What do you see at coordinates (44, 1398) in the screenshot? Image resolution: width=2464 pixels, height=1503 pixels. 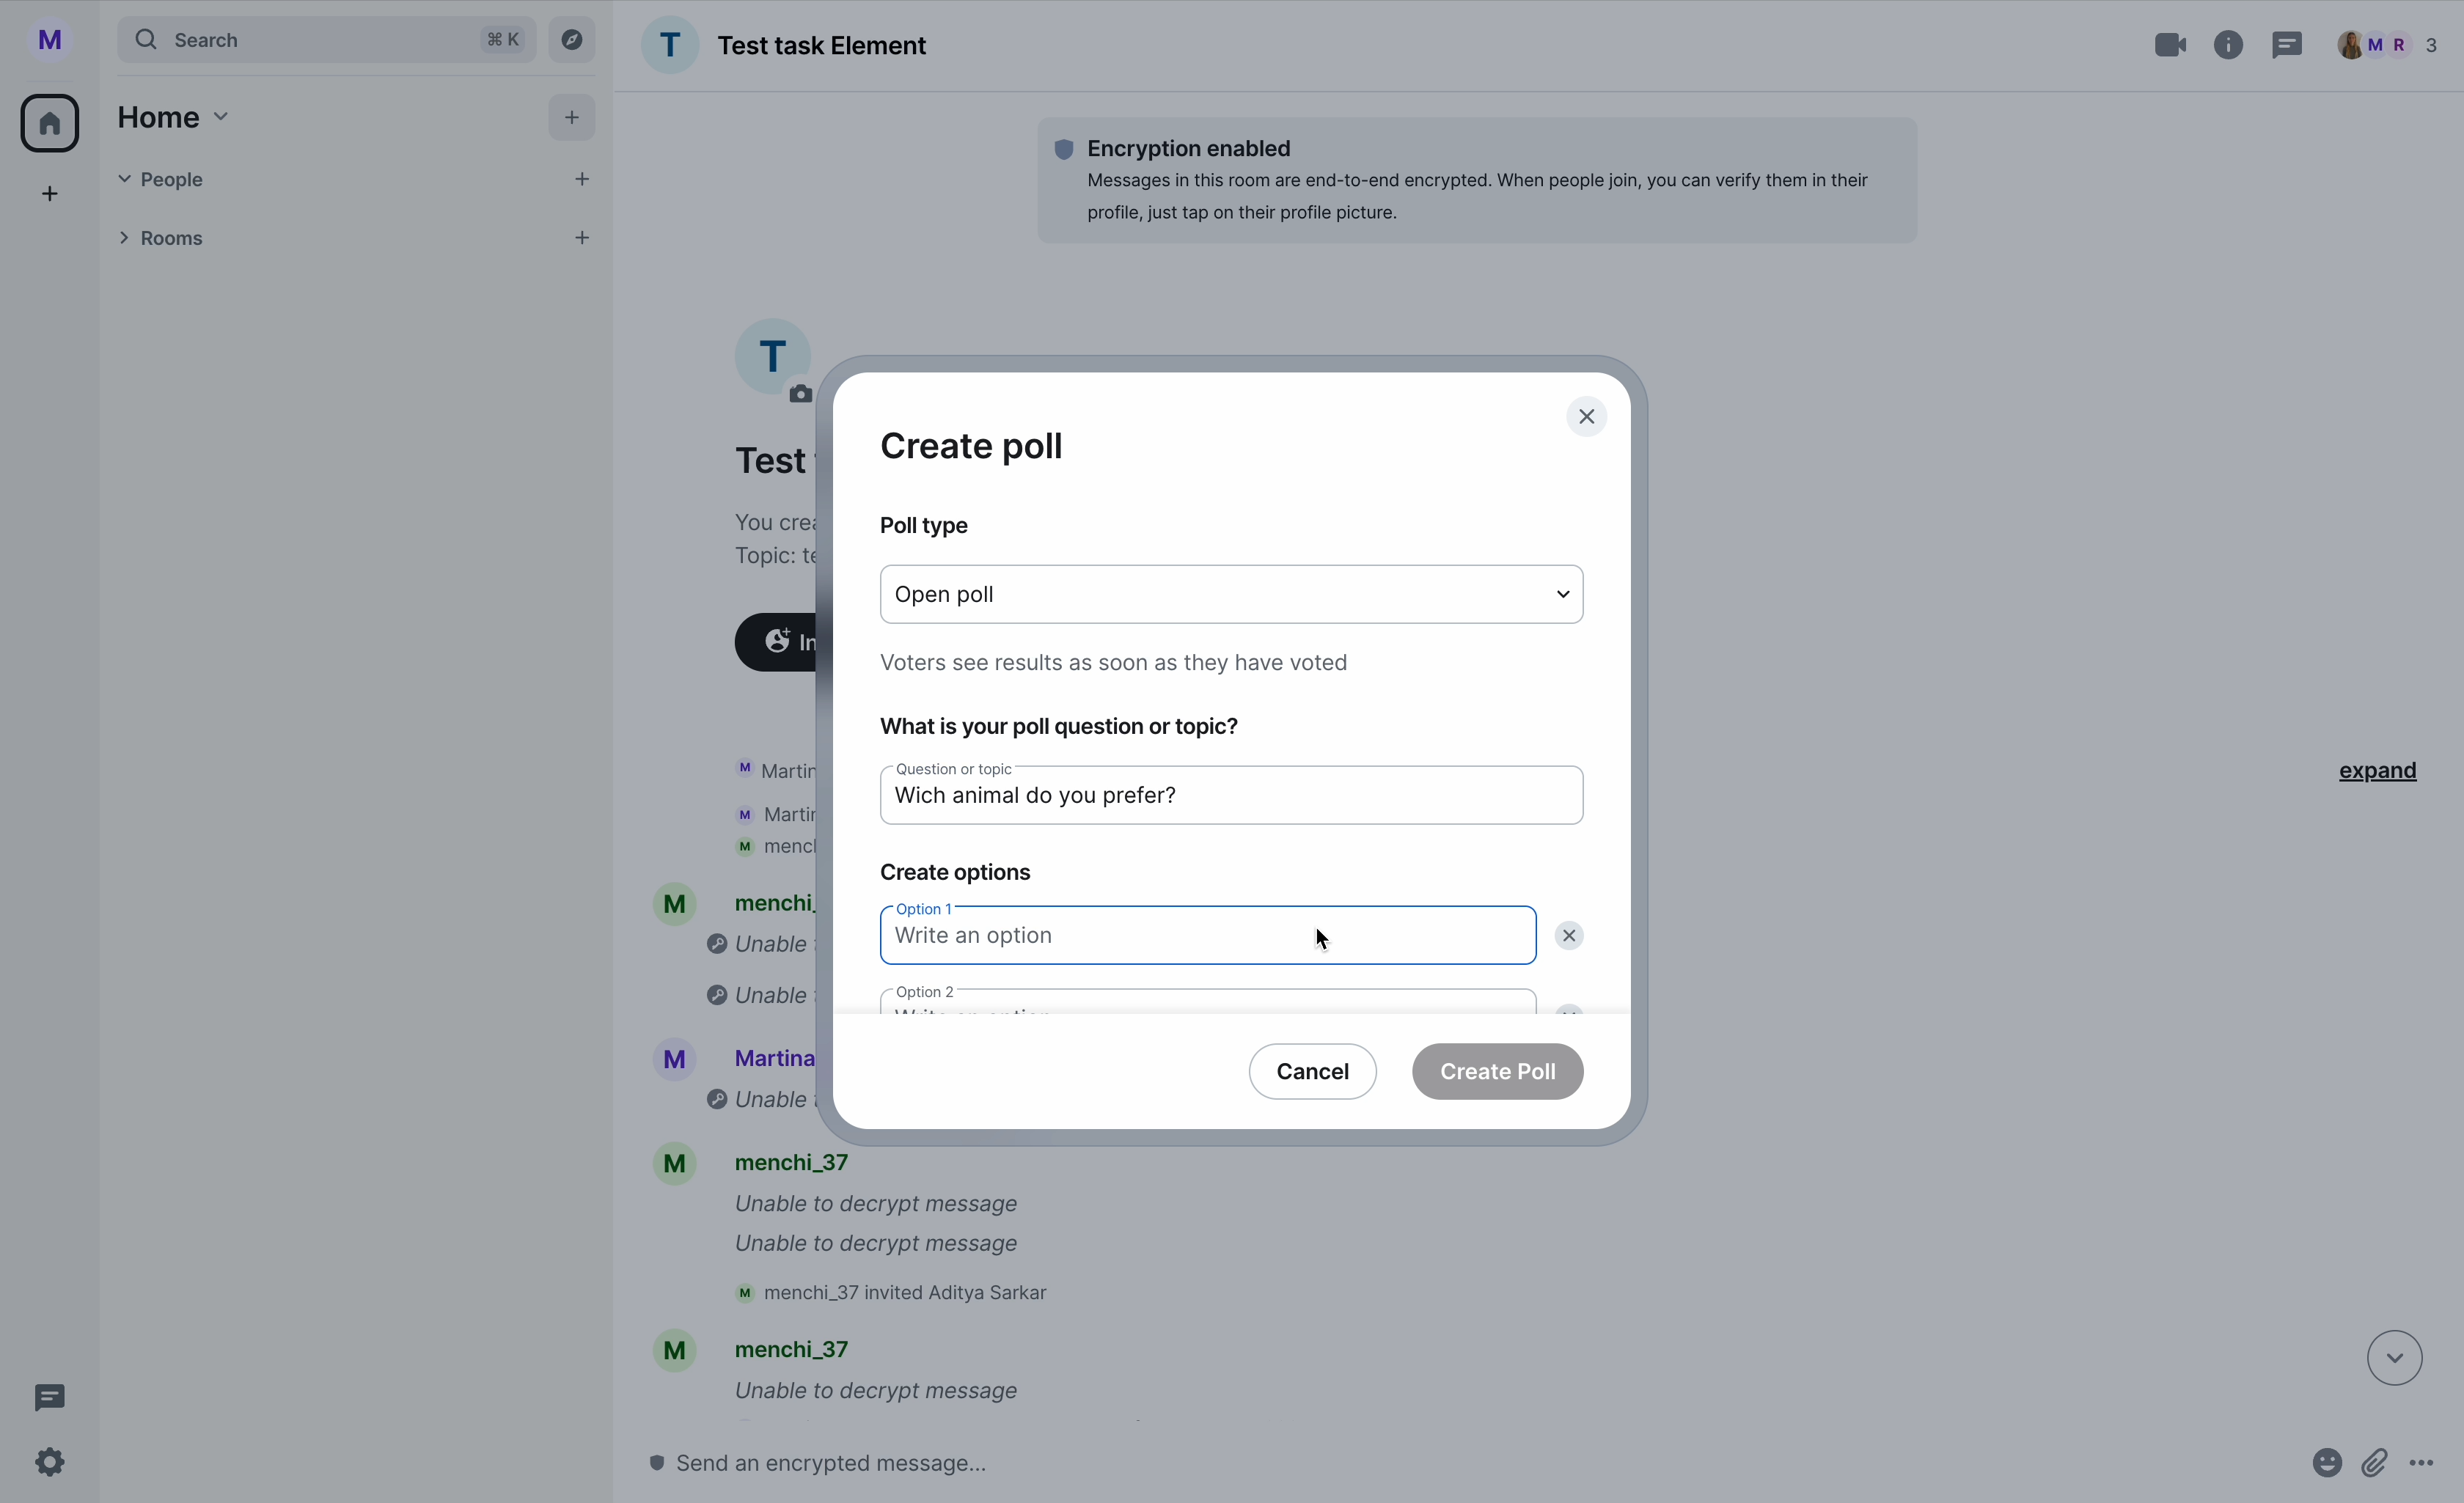 I see `threads` at bounding box center [44, 1398].